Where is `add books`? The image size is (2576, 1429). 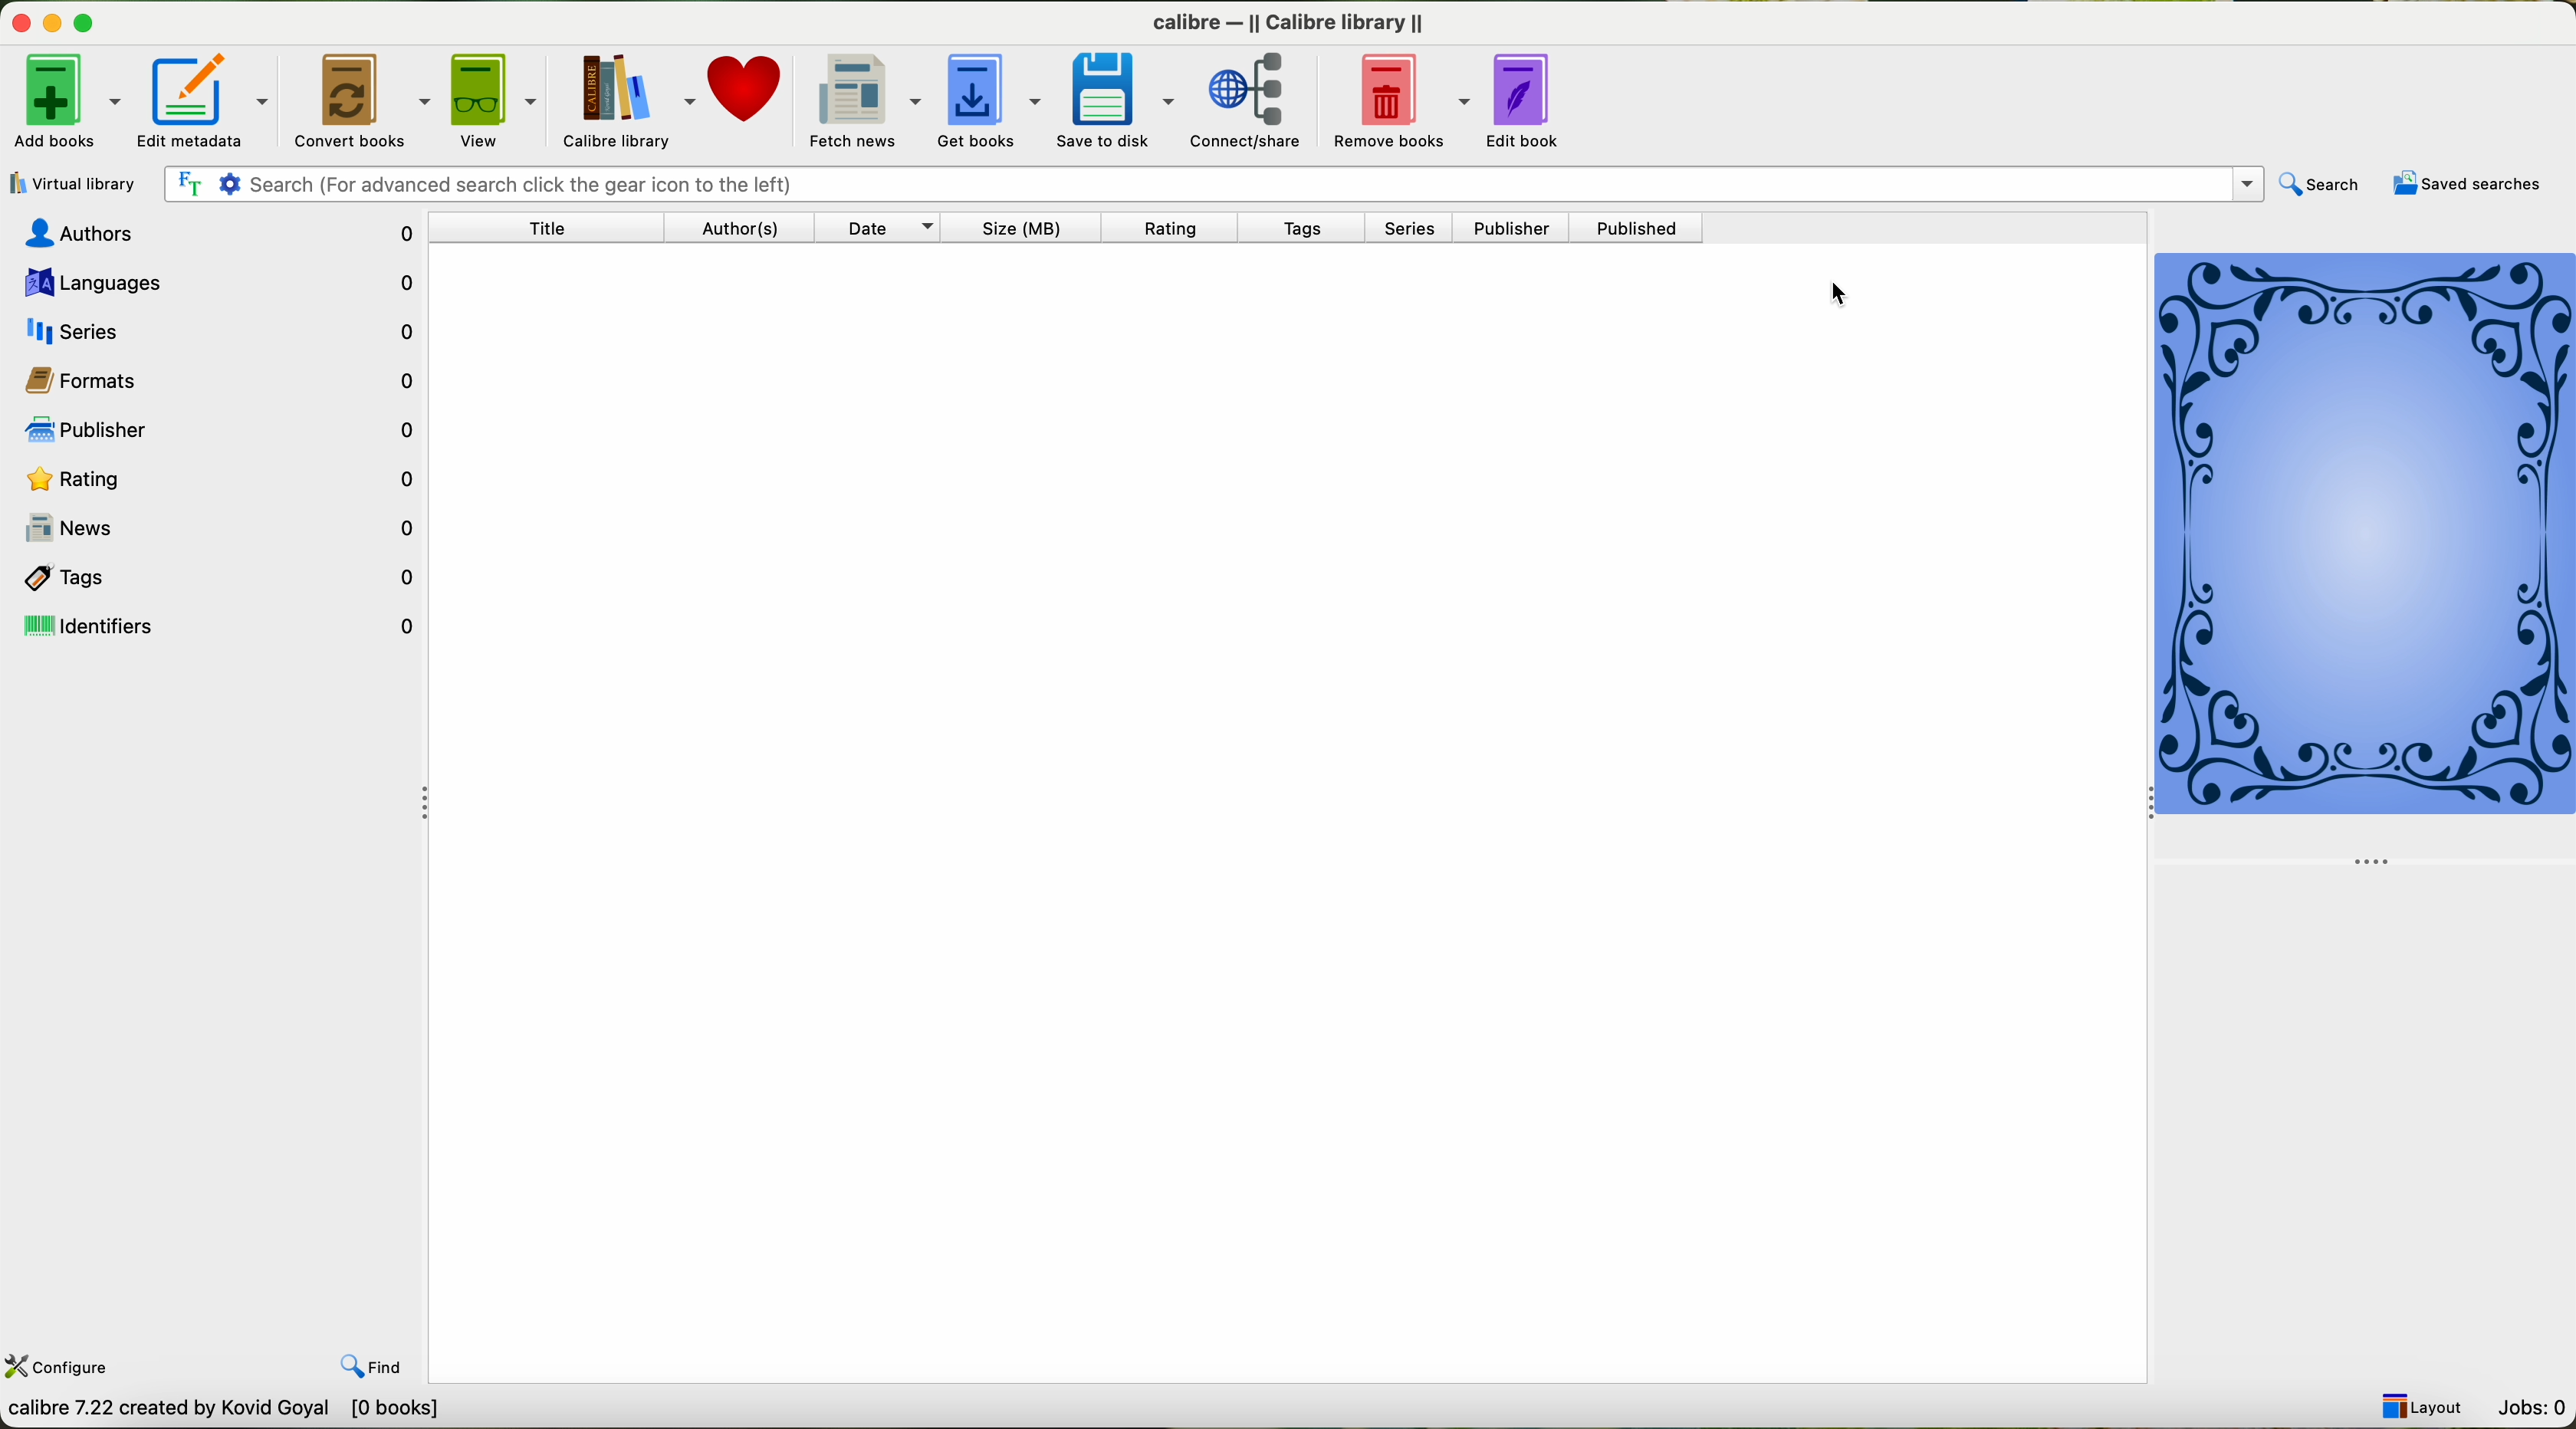 add books is located at coordinates (63, 101).